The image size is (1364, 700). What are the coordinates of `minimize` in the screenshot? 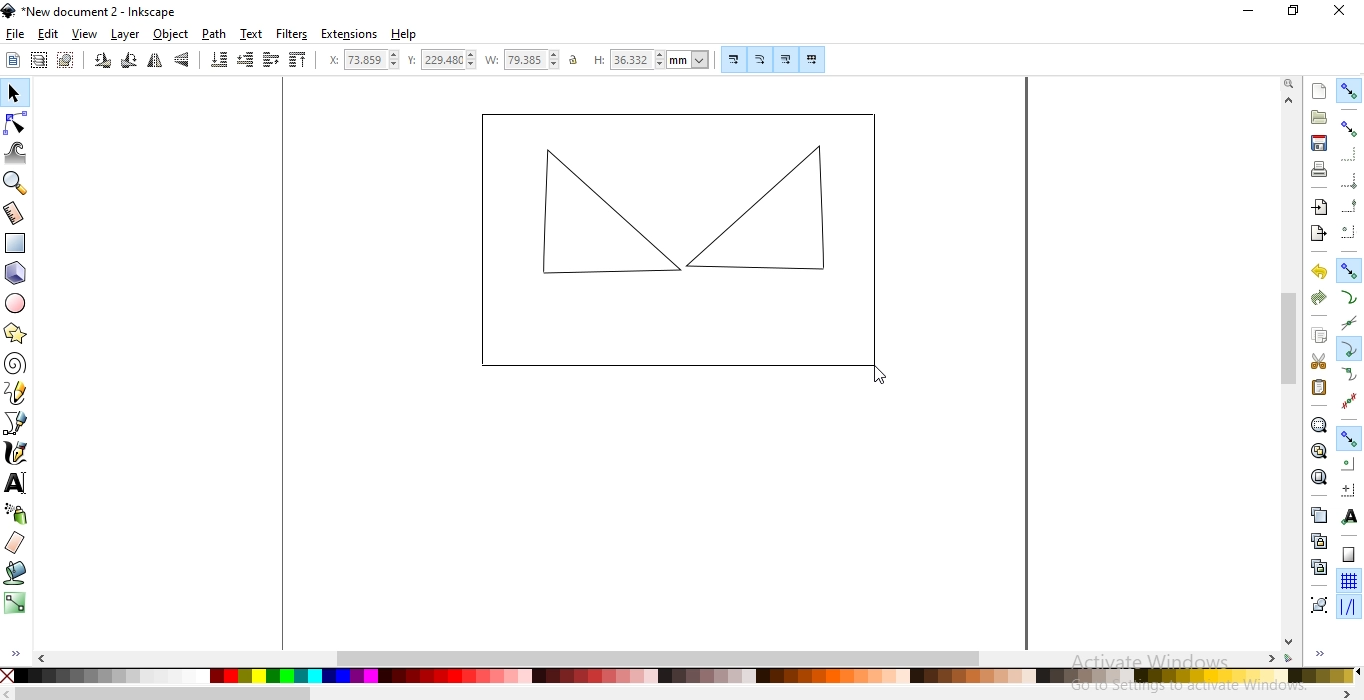 It's located at (1252, 12).